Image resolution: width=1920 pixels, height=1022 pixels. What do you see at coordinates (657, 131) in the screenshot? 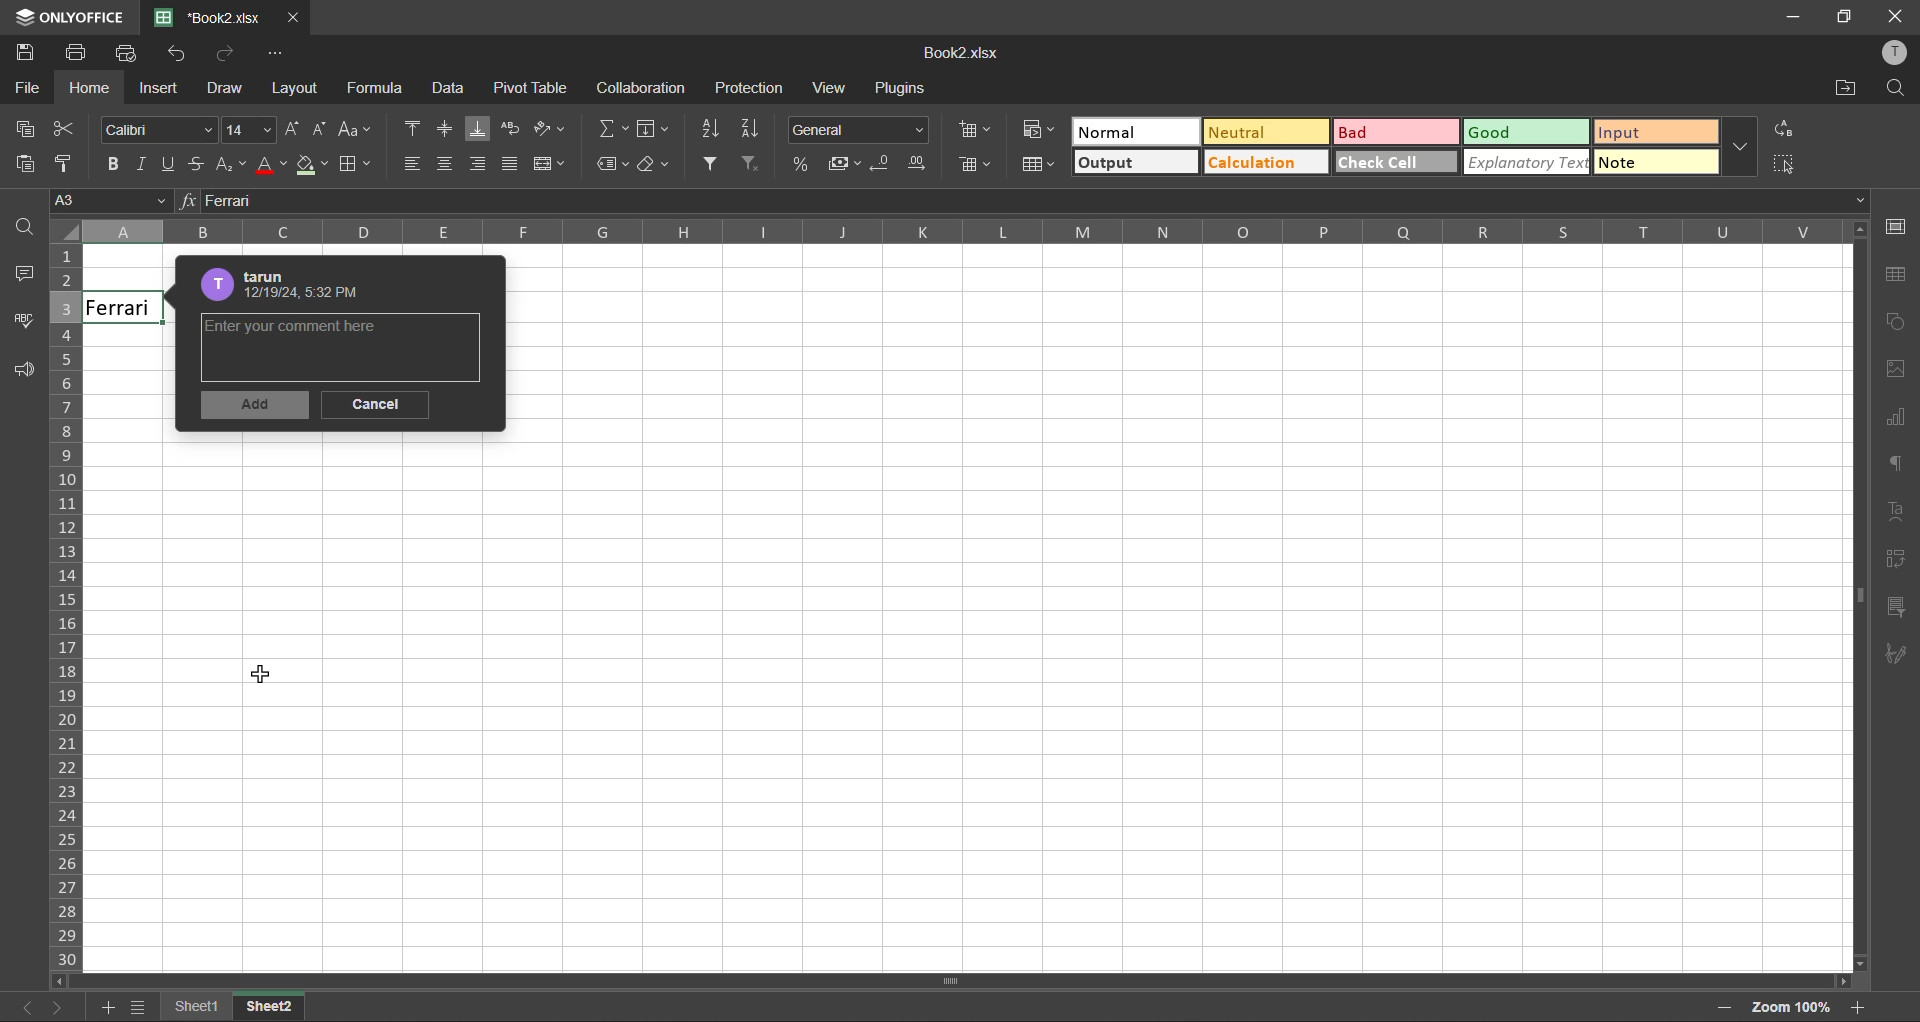
I see `fields` at bounding box center [657, 131].